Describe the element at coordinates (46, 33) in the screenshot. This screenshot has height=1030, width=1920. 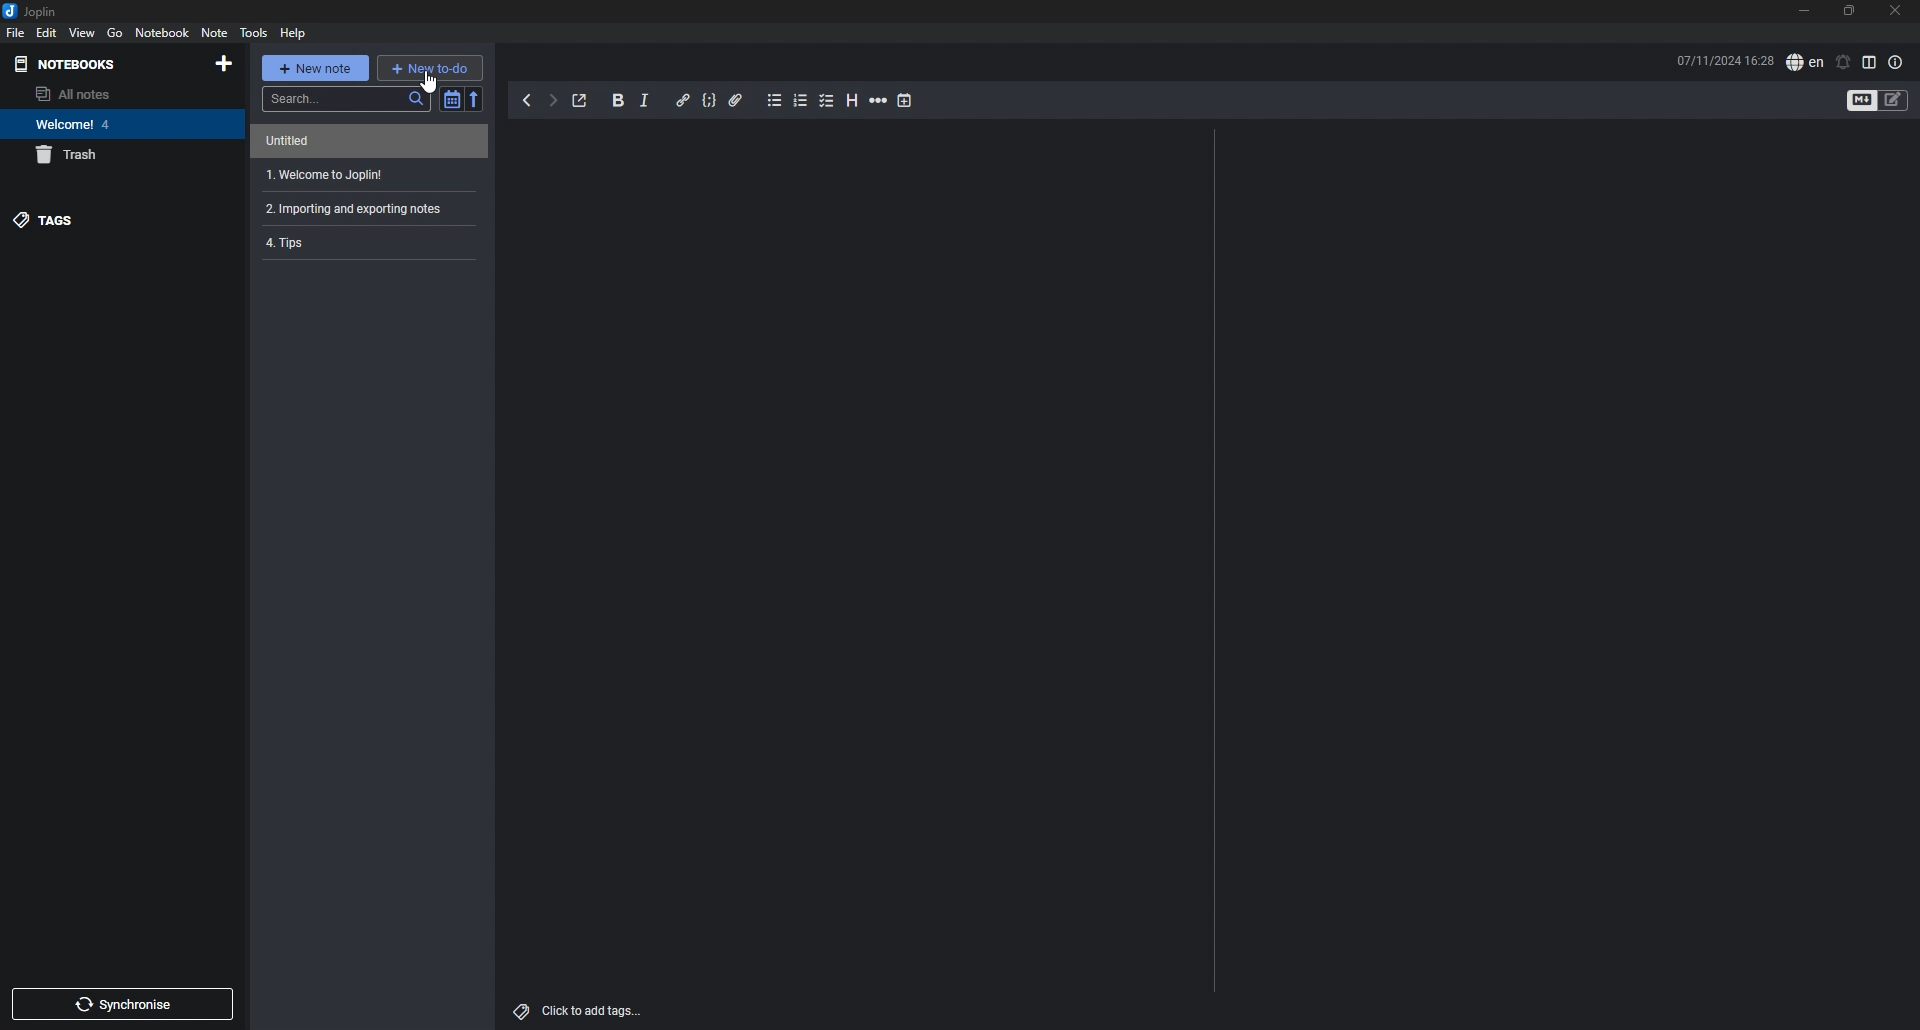
I see `edit` at that location.